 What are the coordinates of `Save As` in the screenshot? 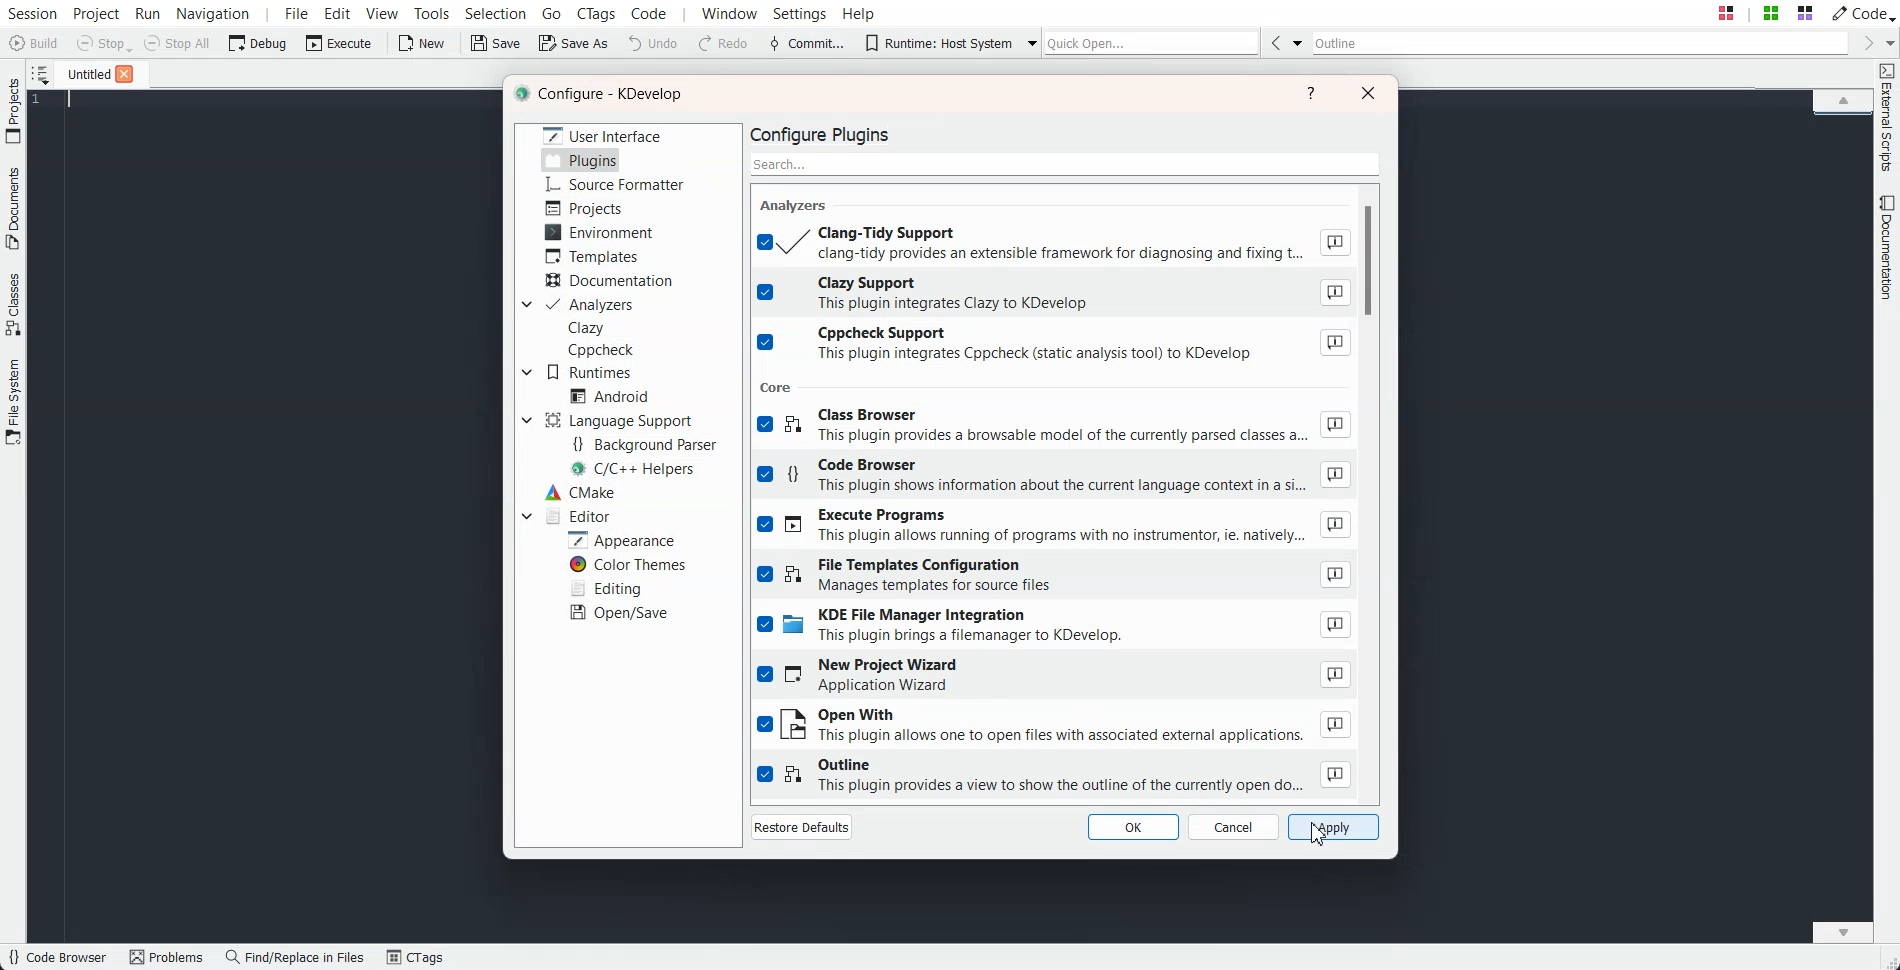 It's located at (573, 42).